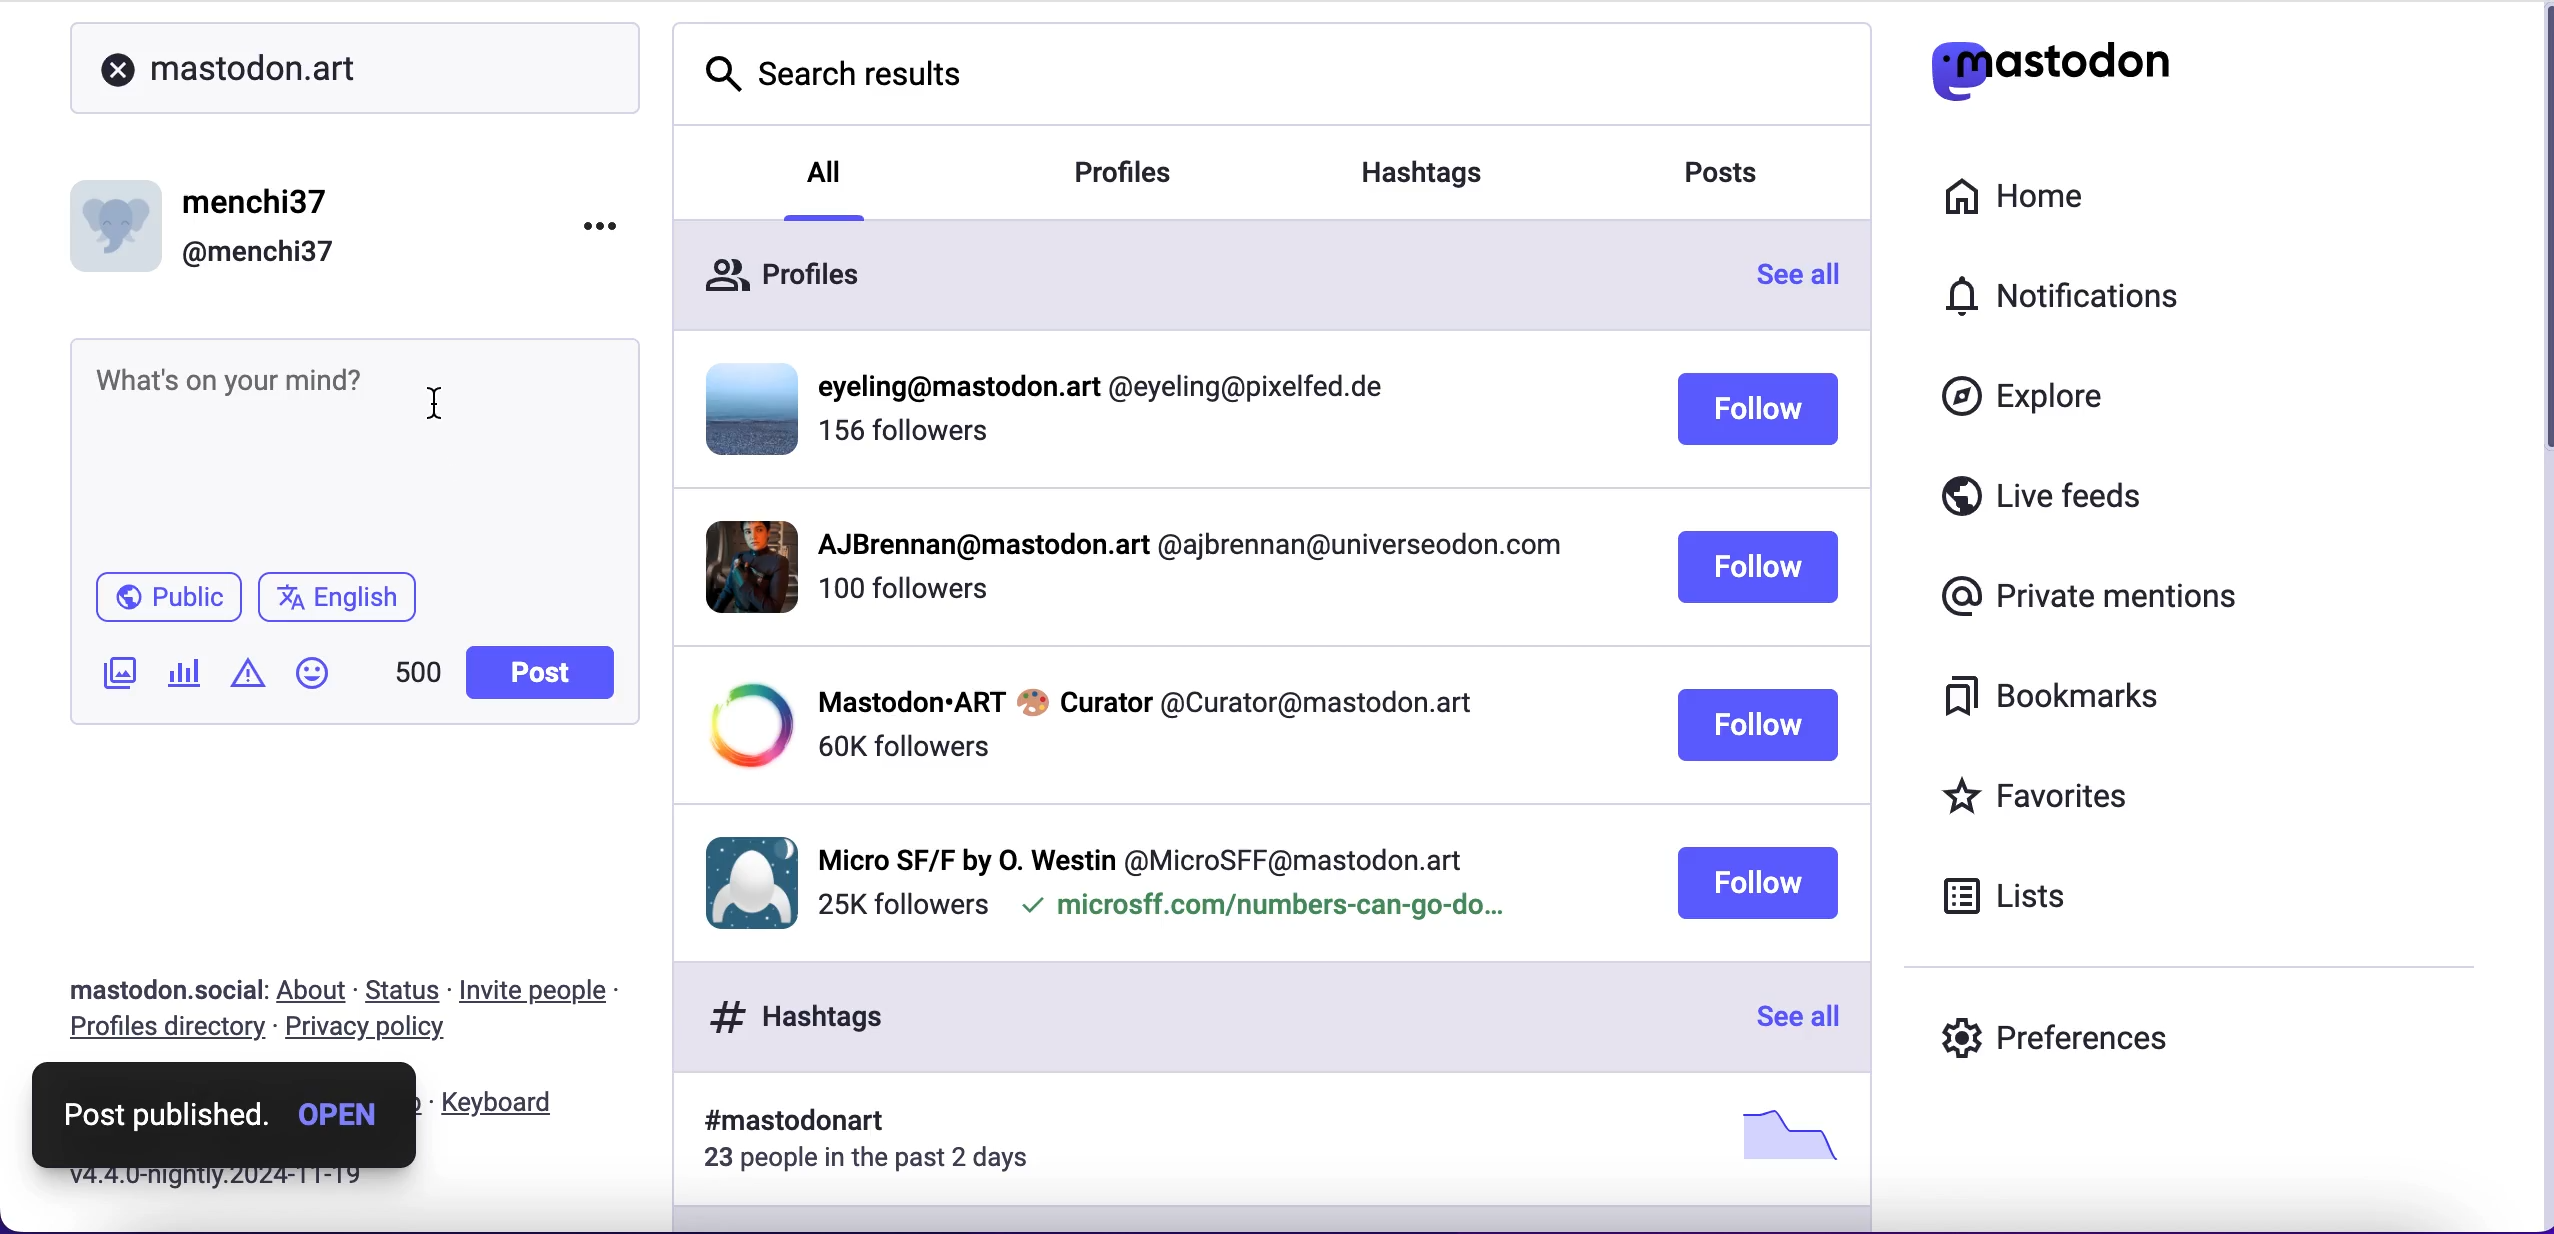  What do you see at coordinates (2082, 598) in the screenshot?
I see `private mentions` at bounding box center [2082, 598].